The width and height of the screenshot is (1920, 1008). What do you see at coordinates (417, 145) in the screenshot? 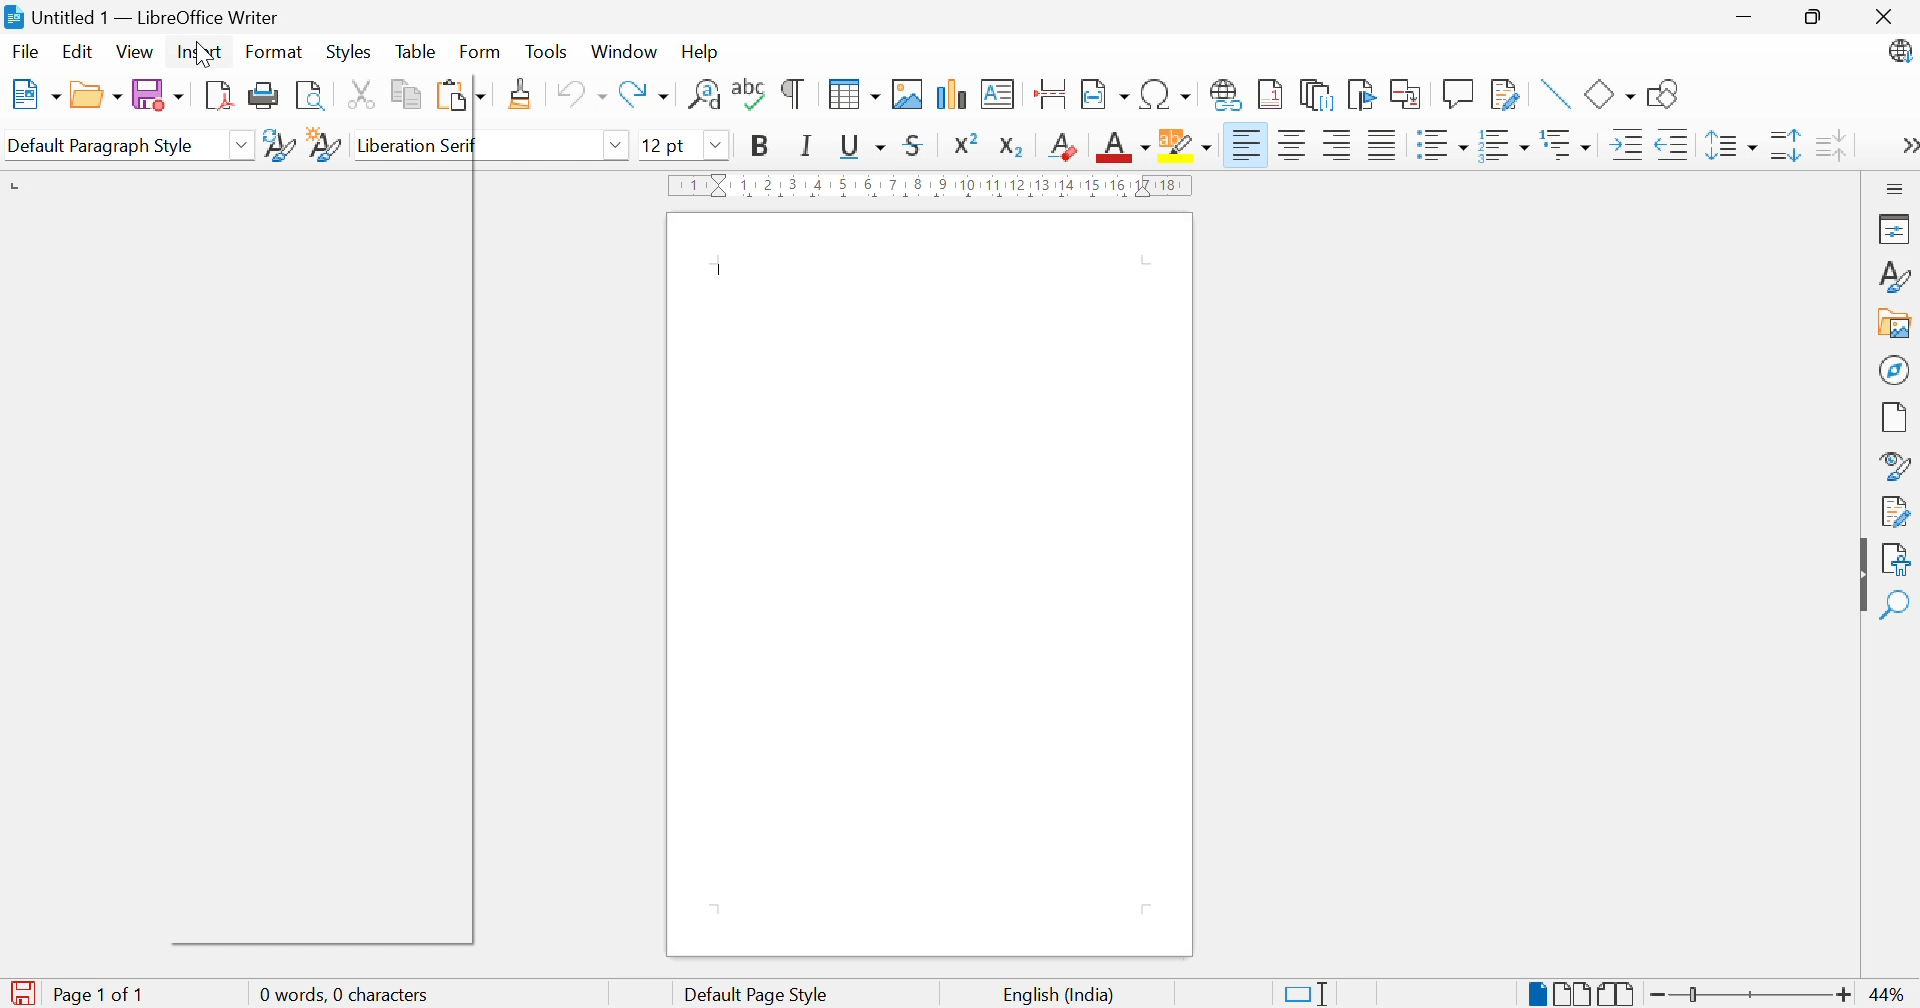
I see `Liberation serif` at bounding box center [417, 145].